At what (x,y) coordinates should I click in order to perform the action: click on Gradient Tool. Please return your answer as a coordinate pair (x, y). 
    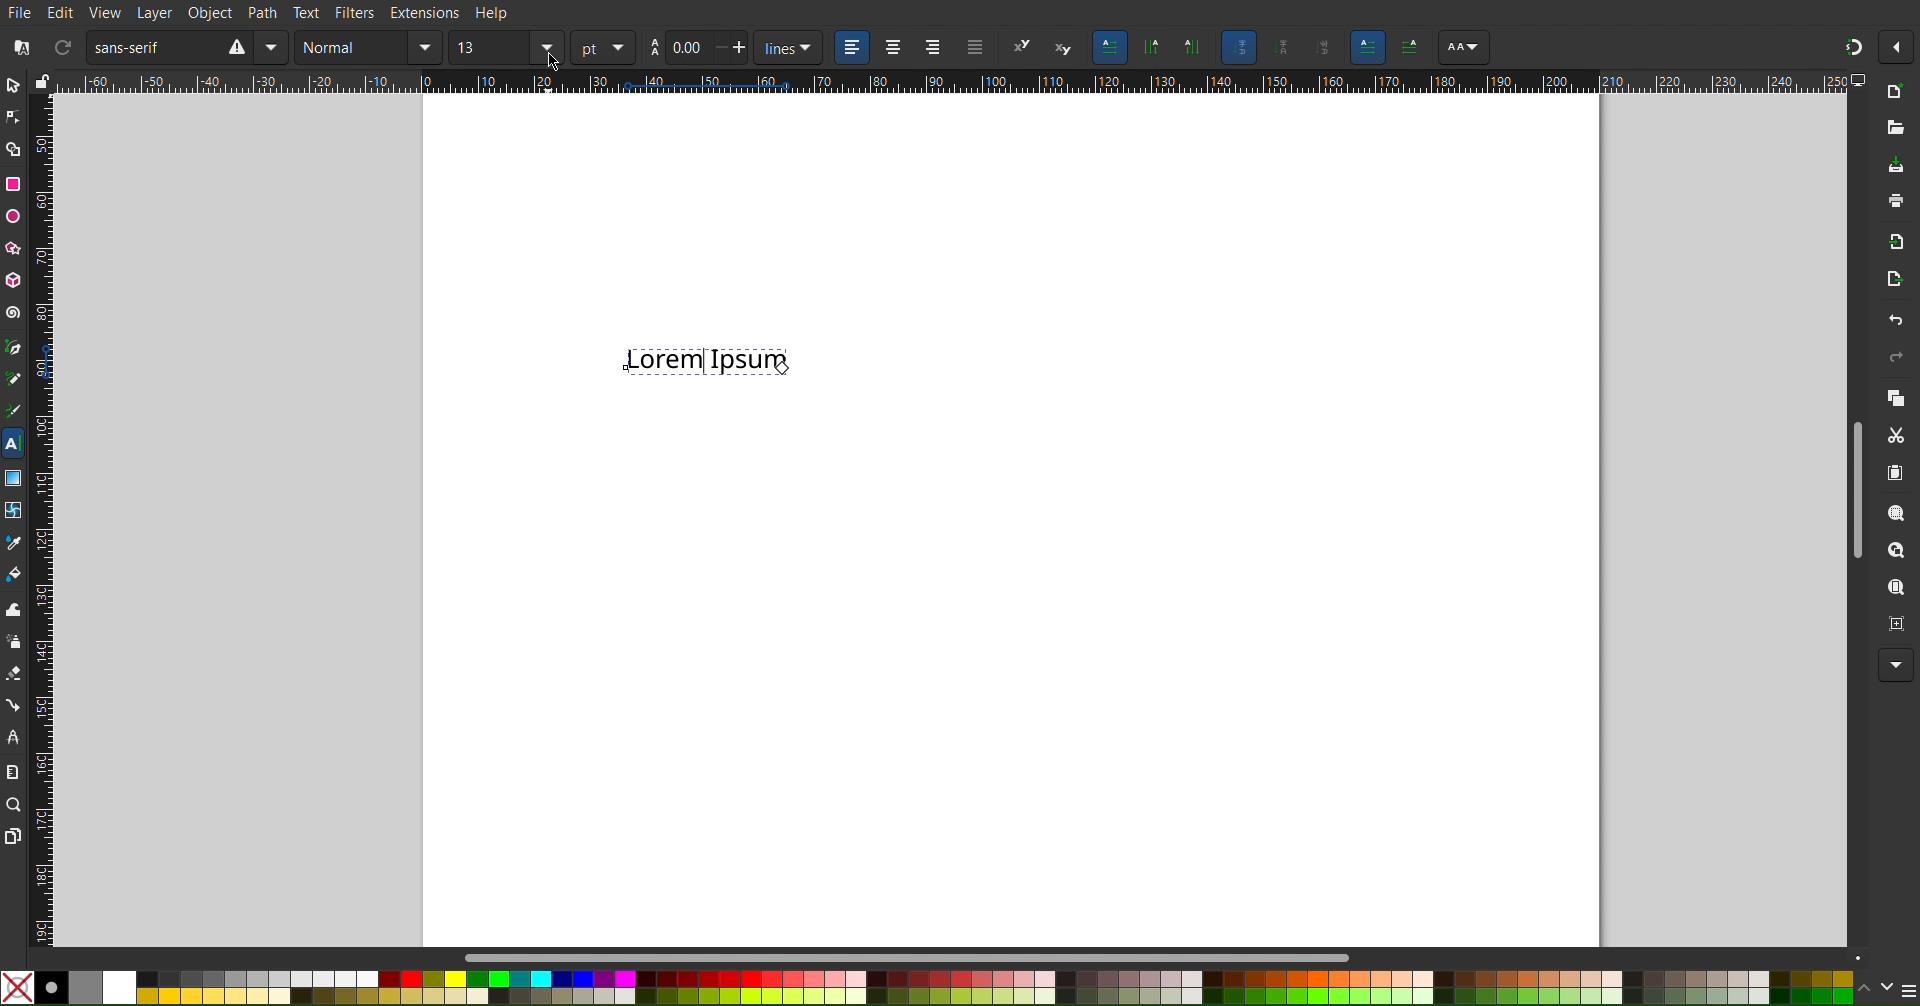
    Looking at the image, I should click on (13, 477).